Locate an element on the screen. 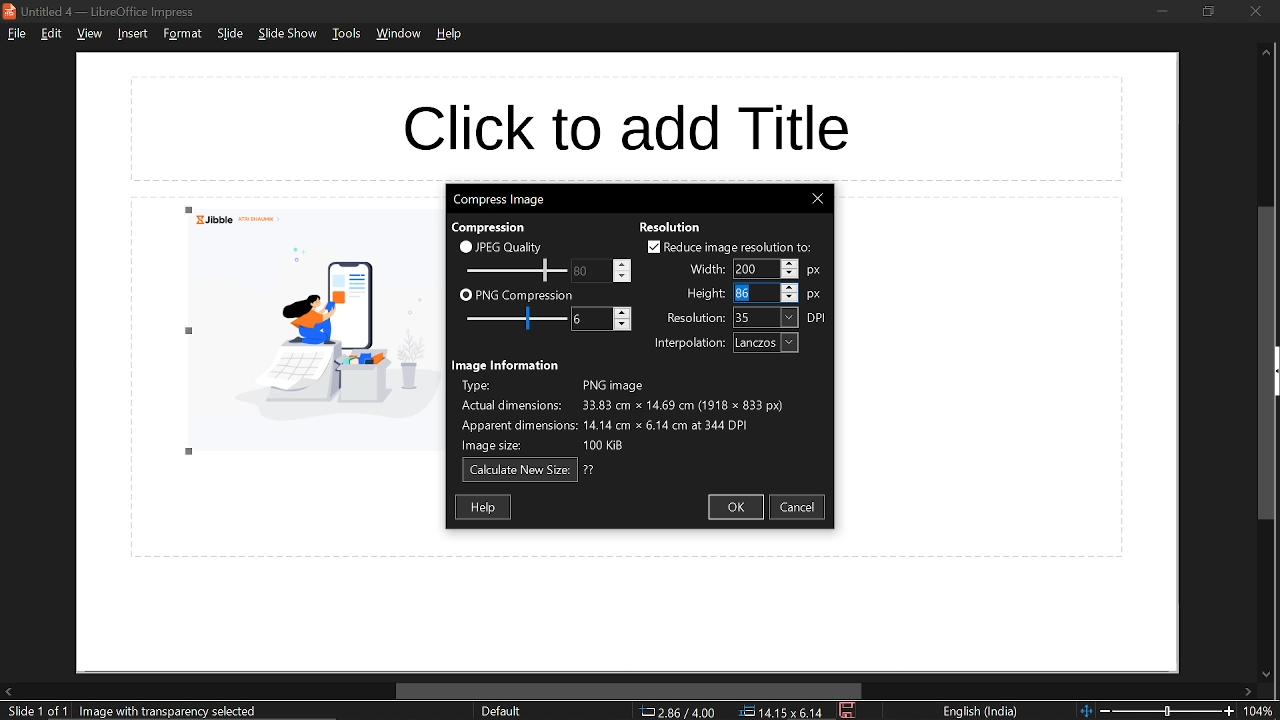 The image size is (1280, 720). width is located at coordinates (702, 268).